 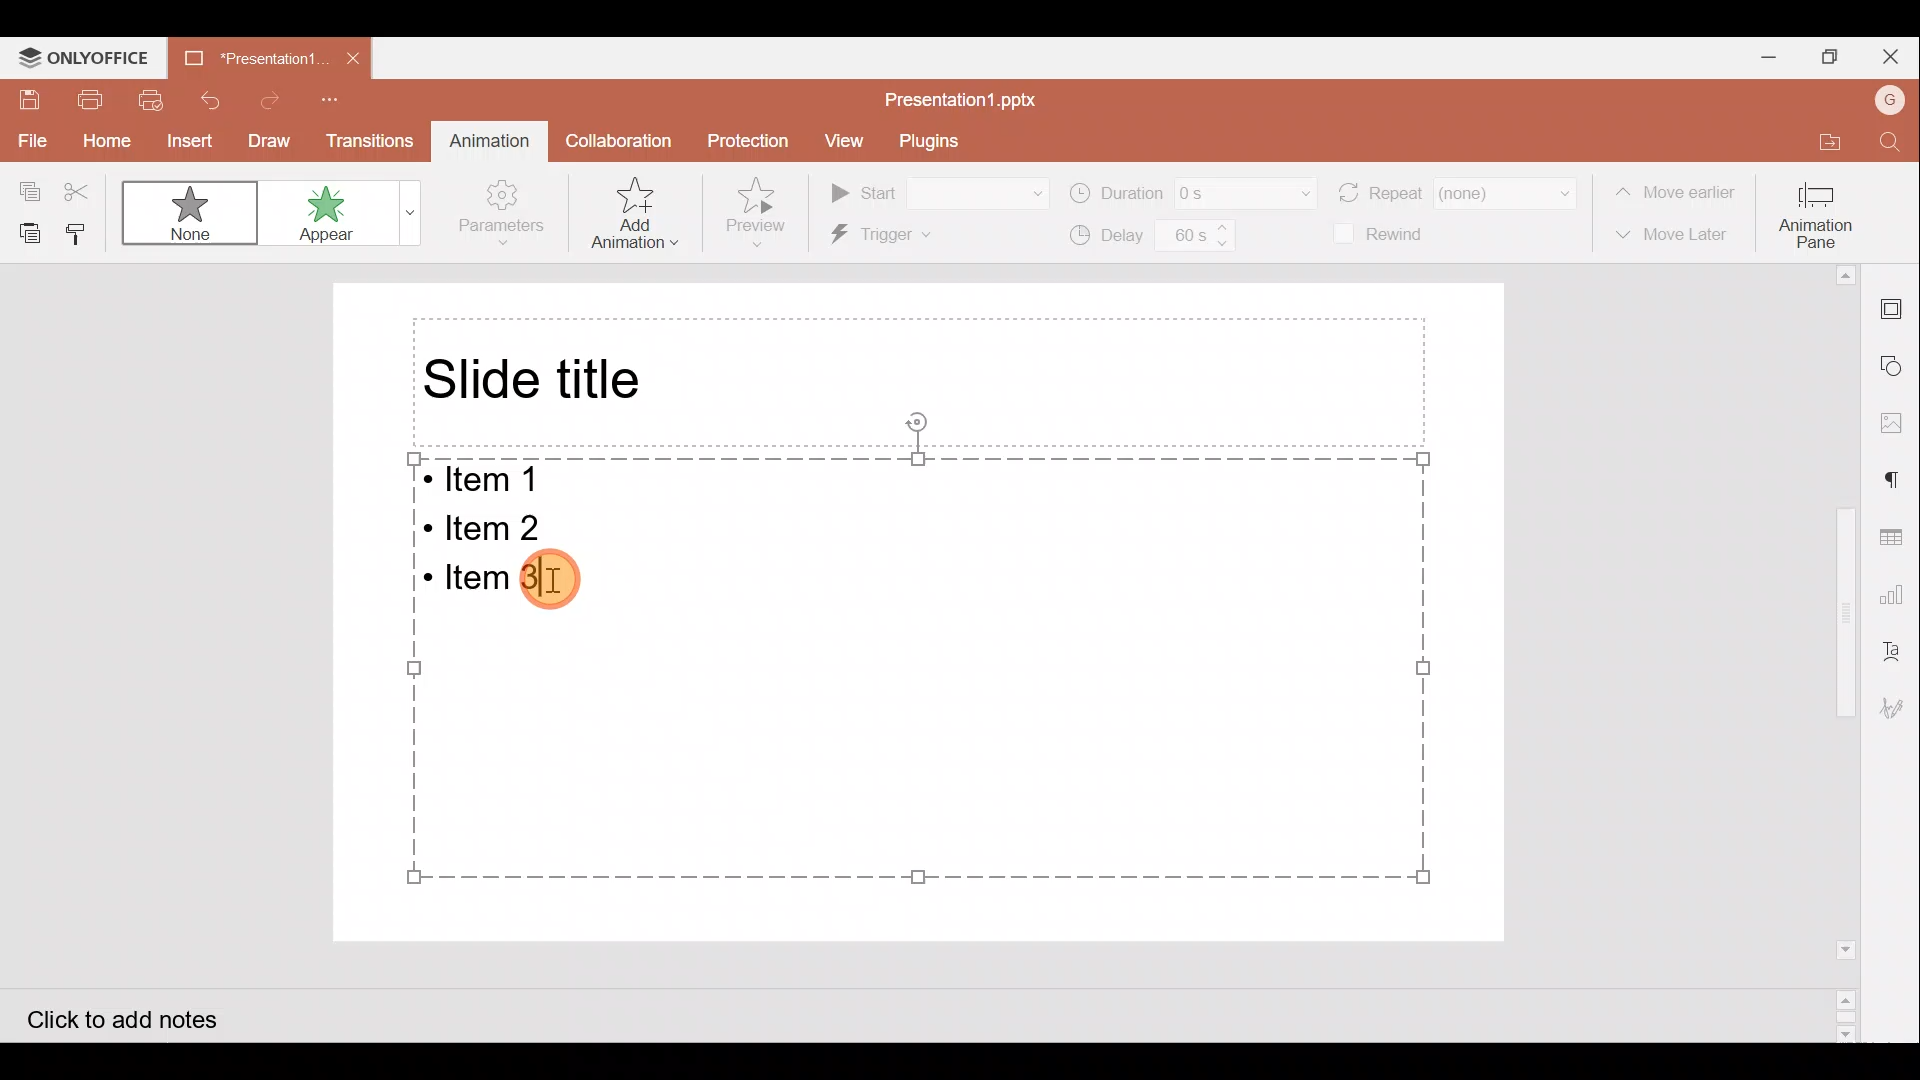 I want to click on Minimize, so click(x=1752, y=56).